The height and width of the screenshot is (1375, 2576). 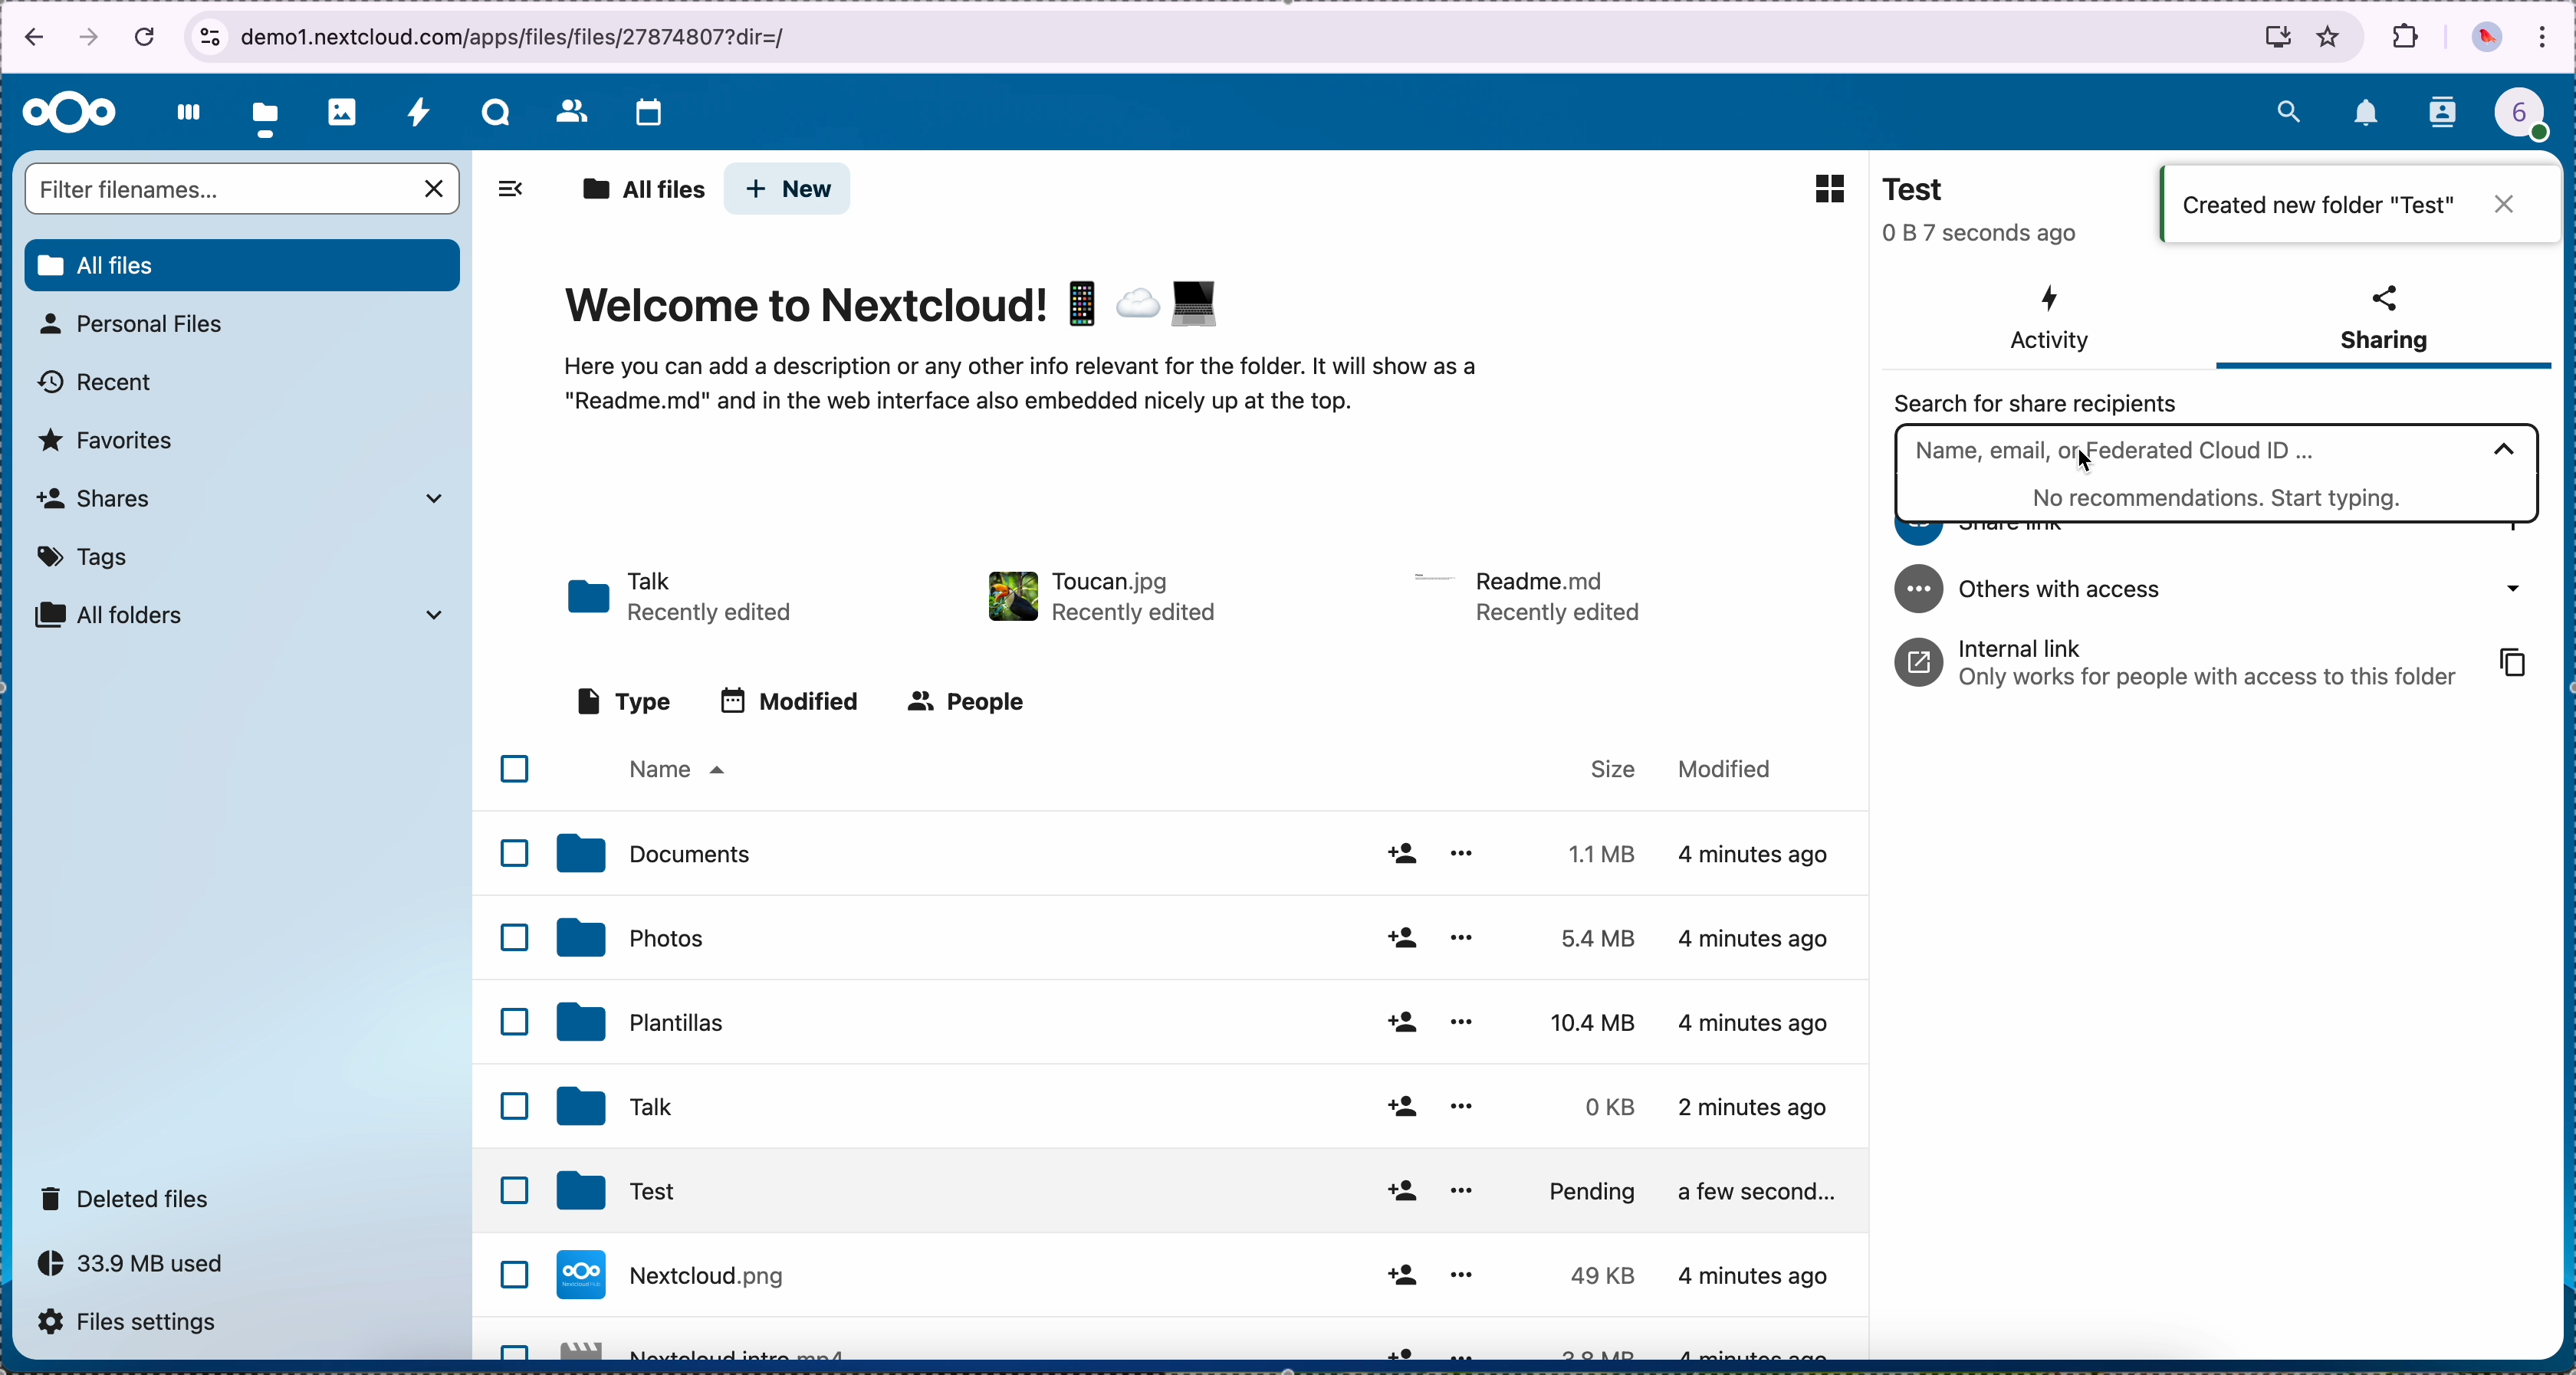 I want to click on Test, so click(x=1924, y=190).